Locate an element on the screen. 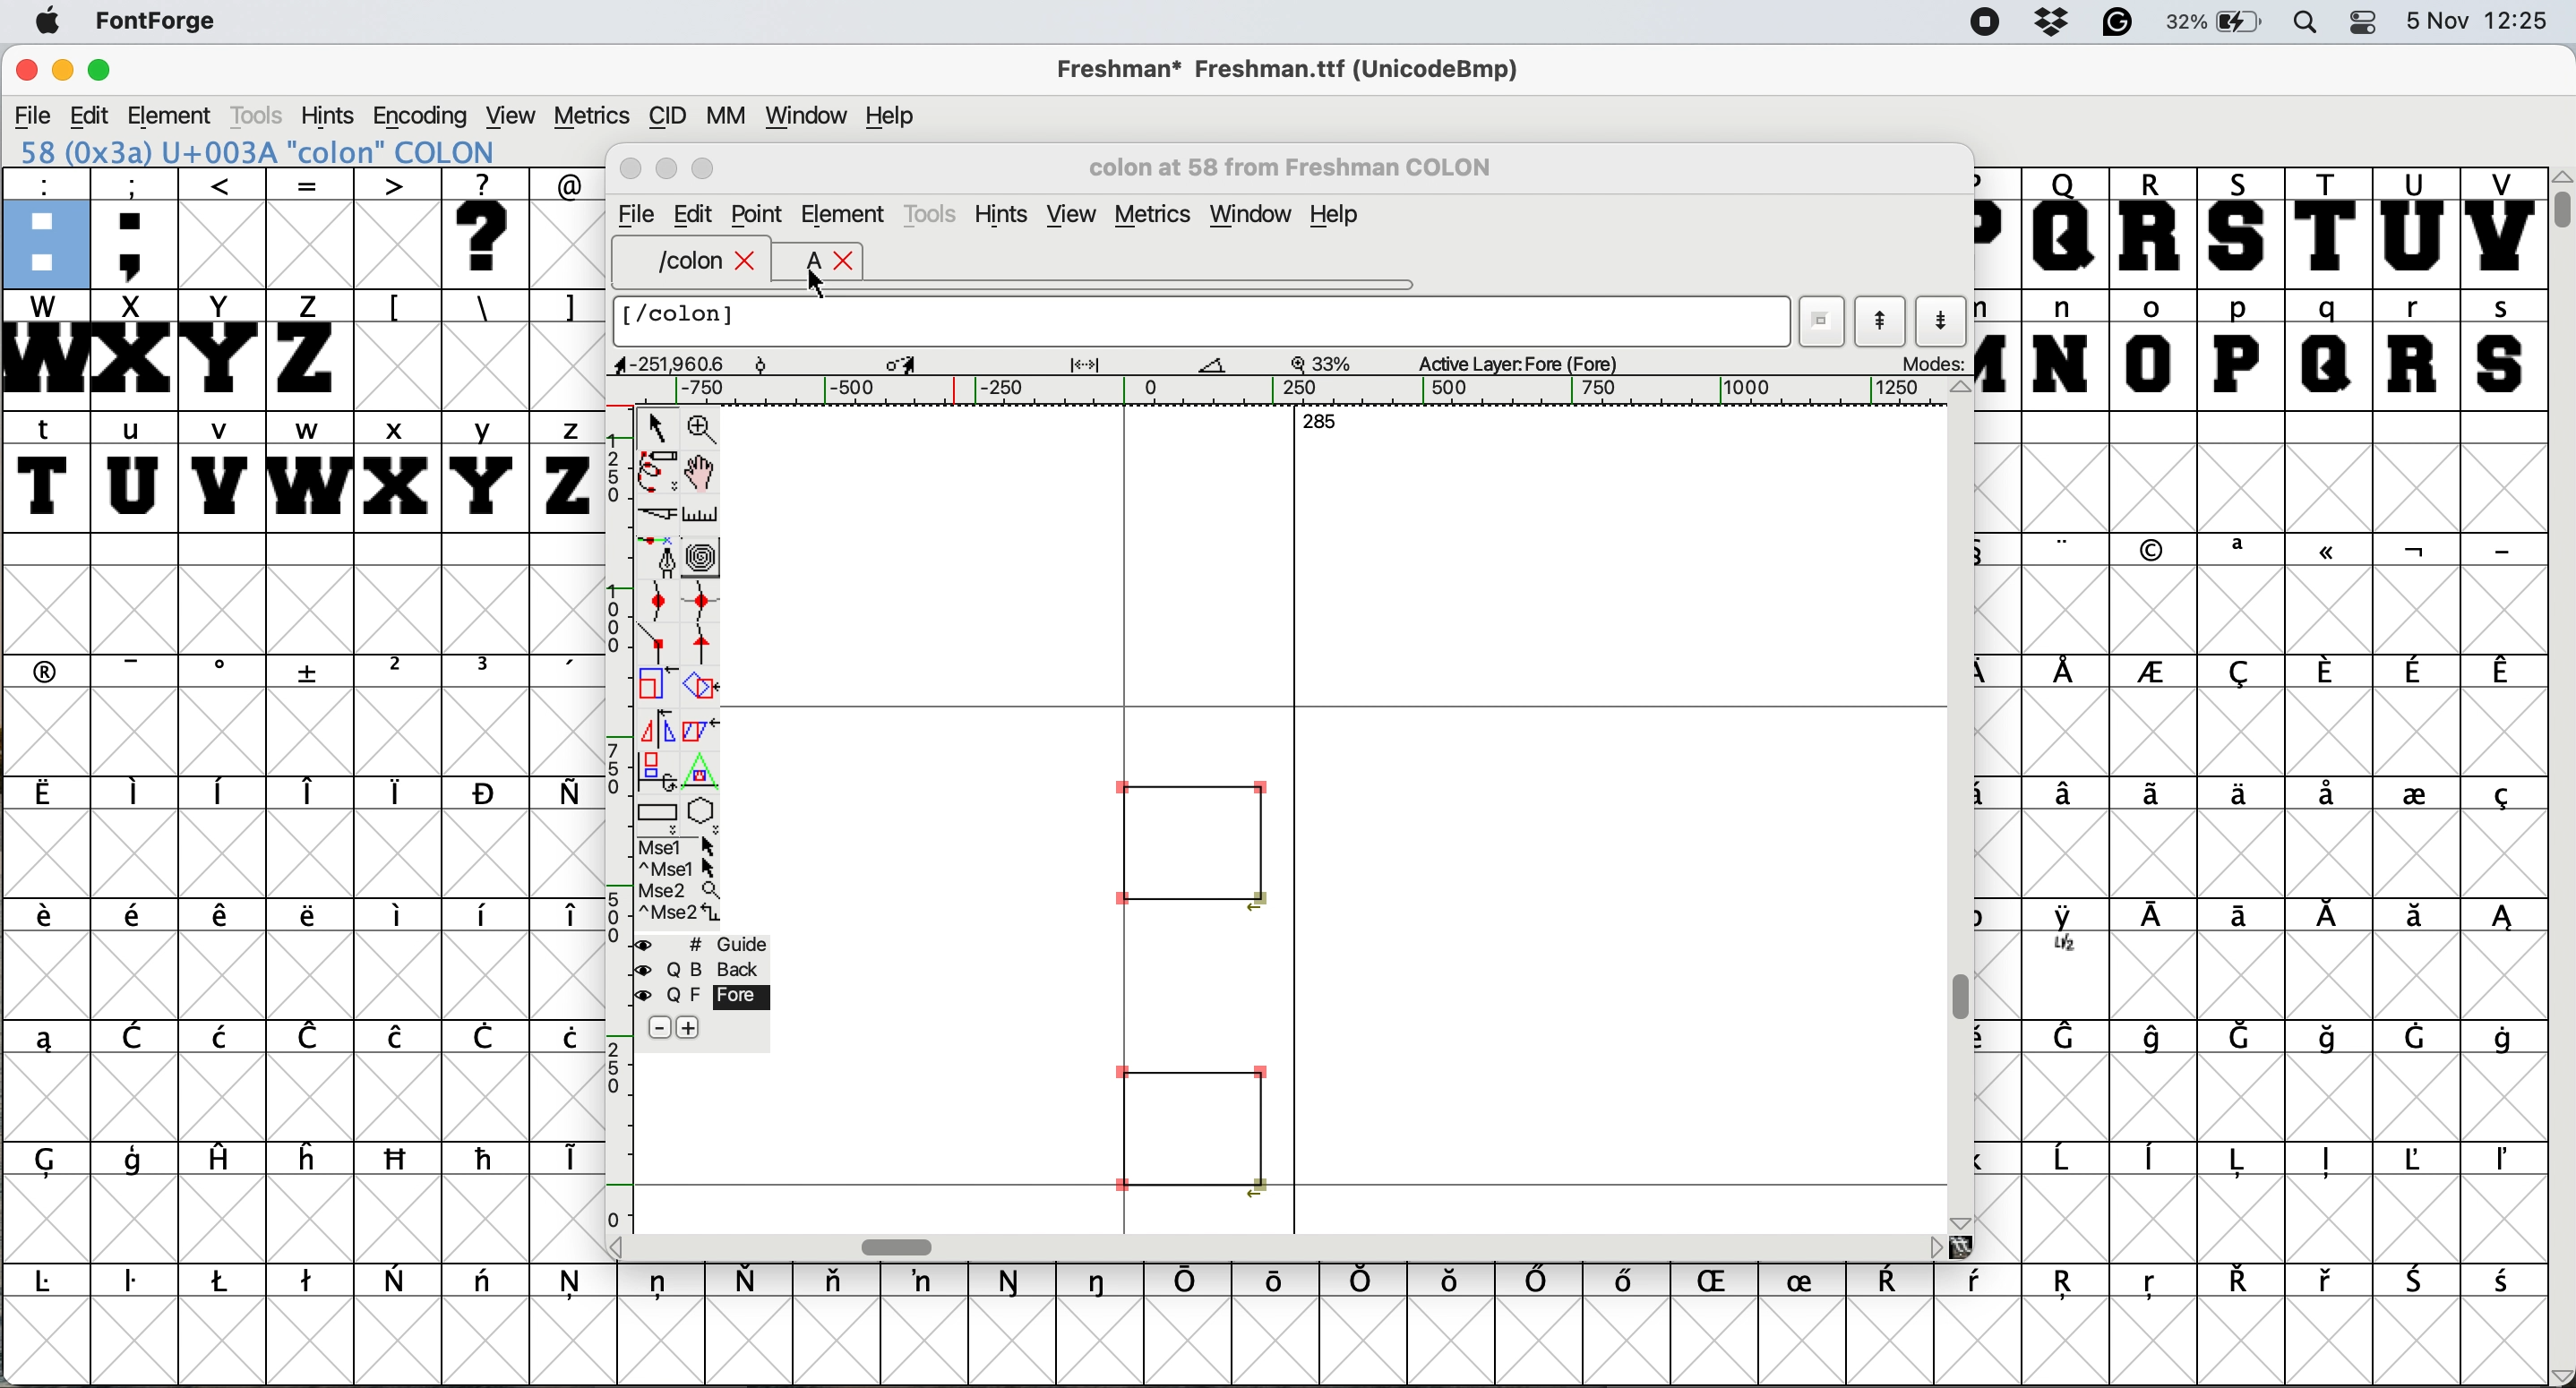 The image size is (2576, 1388). help is located at coordinates (1338, 217).